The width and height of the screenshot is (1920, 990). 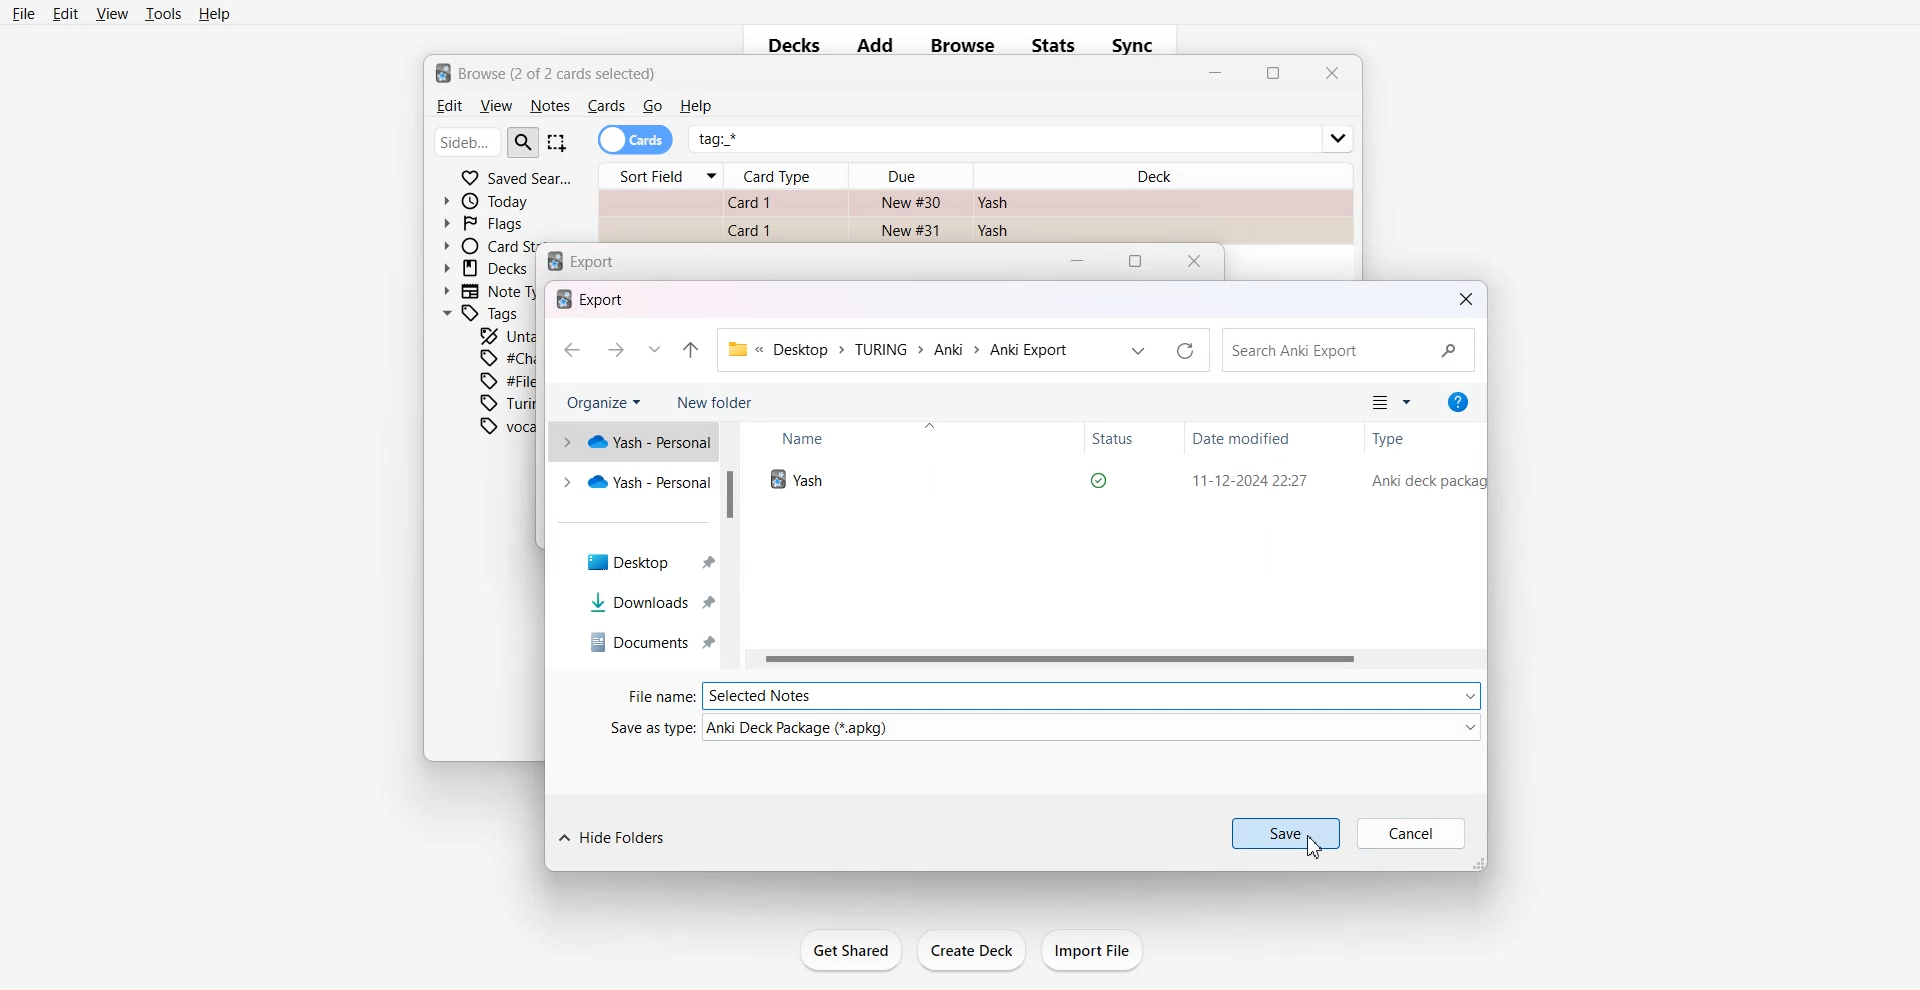 I want to click on Maximize, so click(x=1139, y=260).